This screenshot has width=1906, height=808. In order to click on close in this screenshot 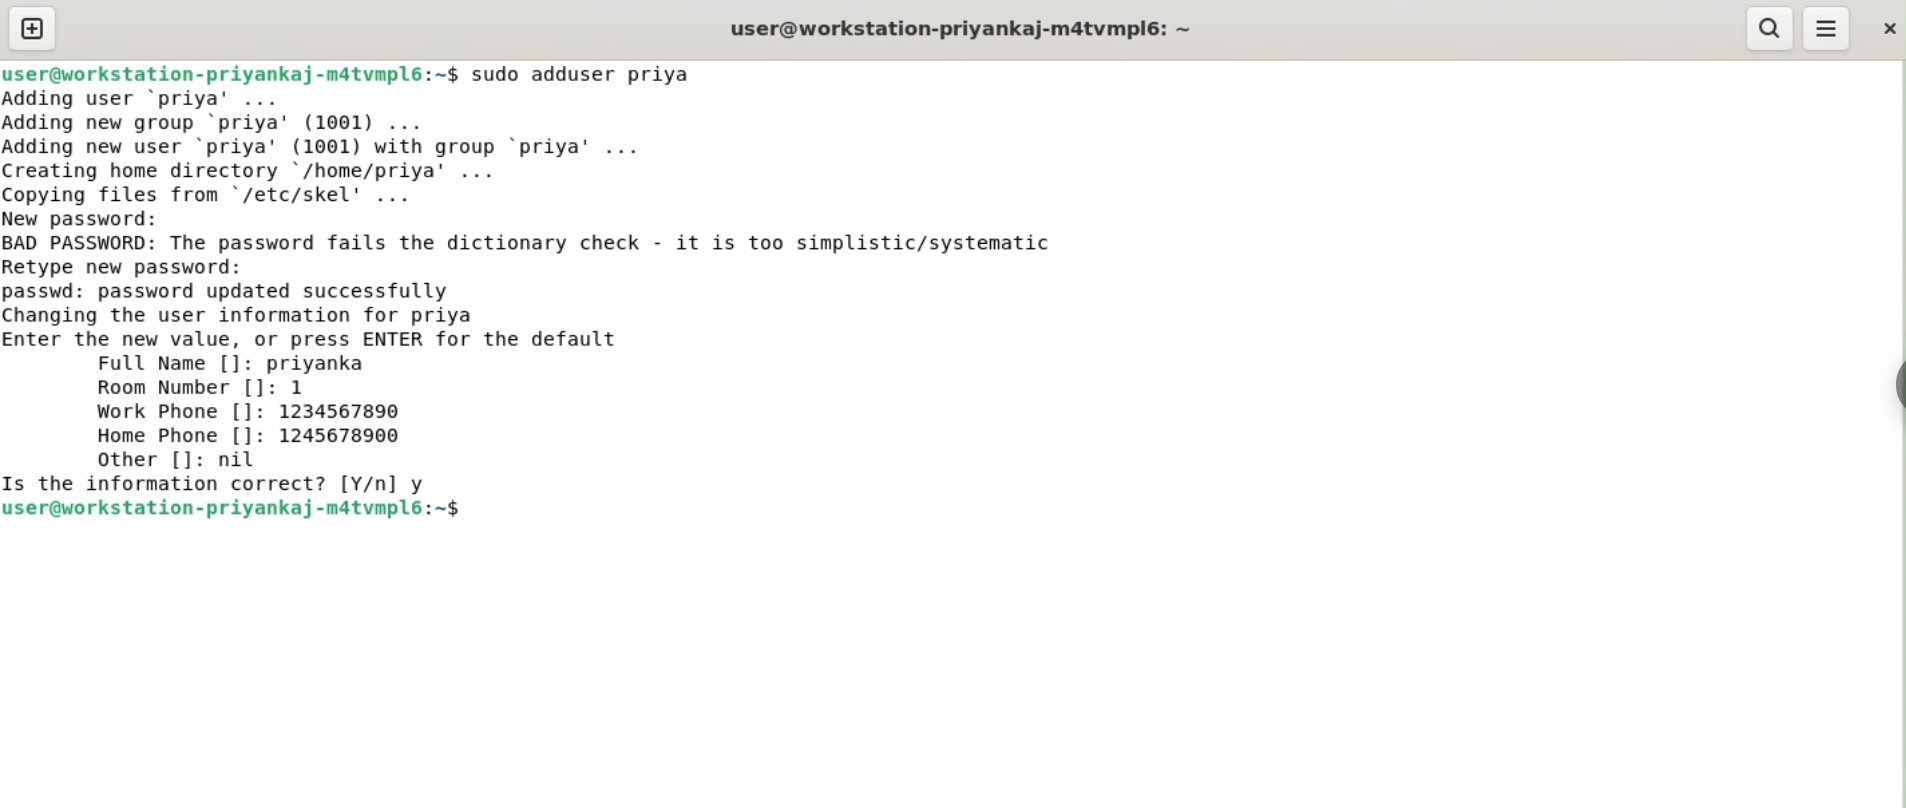, I will do `click(1887, 23)`.